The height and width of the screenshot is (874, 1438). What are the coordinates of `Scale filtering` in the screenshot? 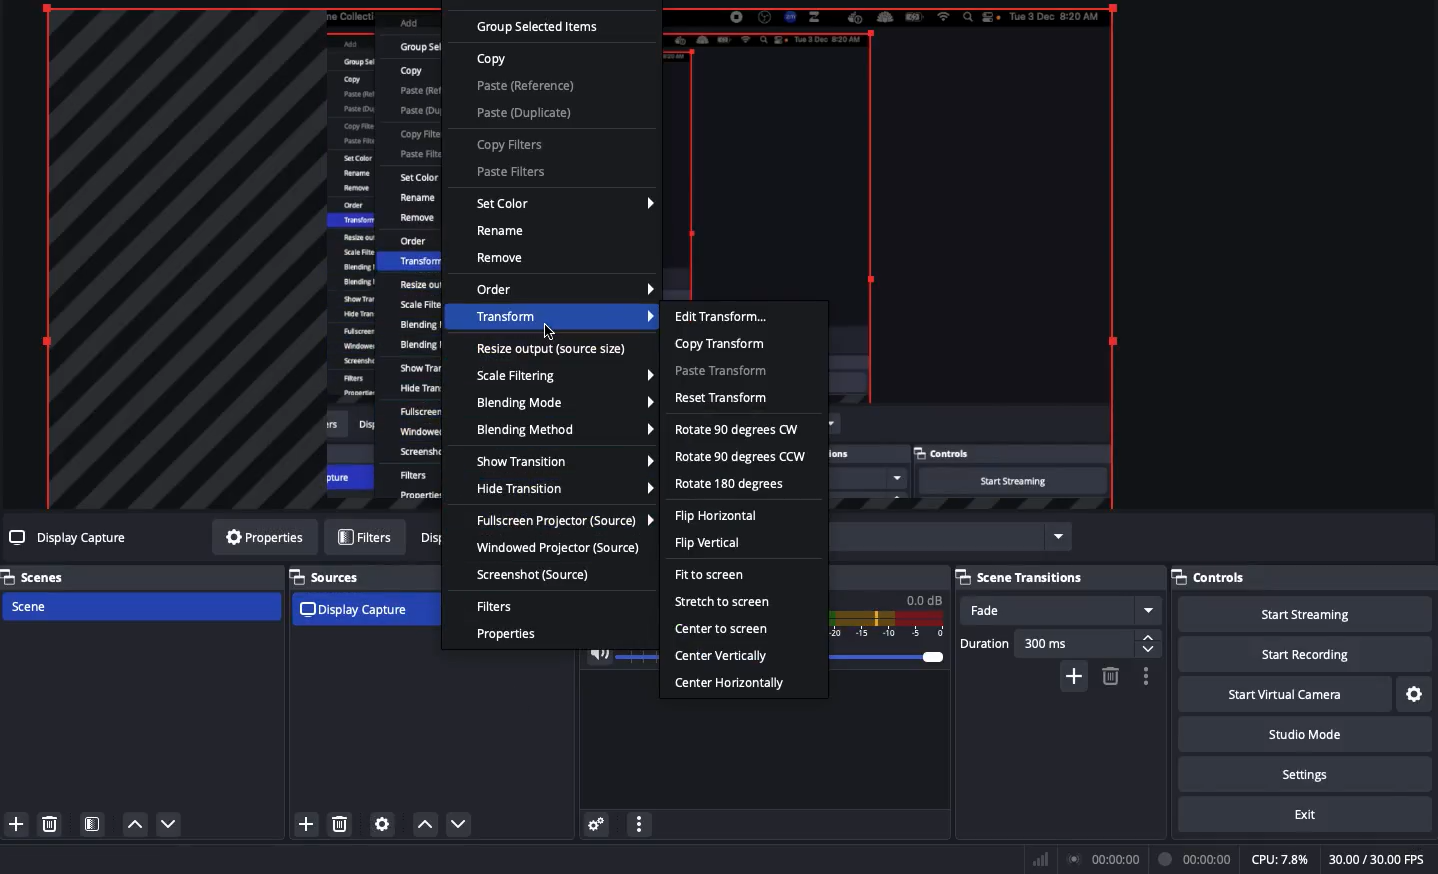 It's located at (565, 378).